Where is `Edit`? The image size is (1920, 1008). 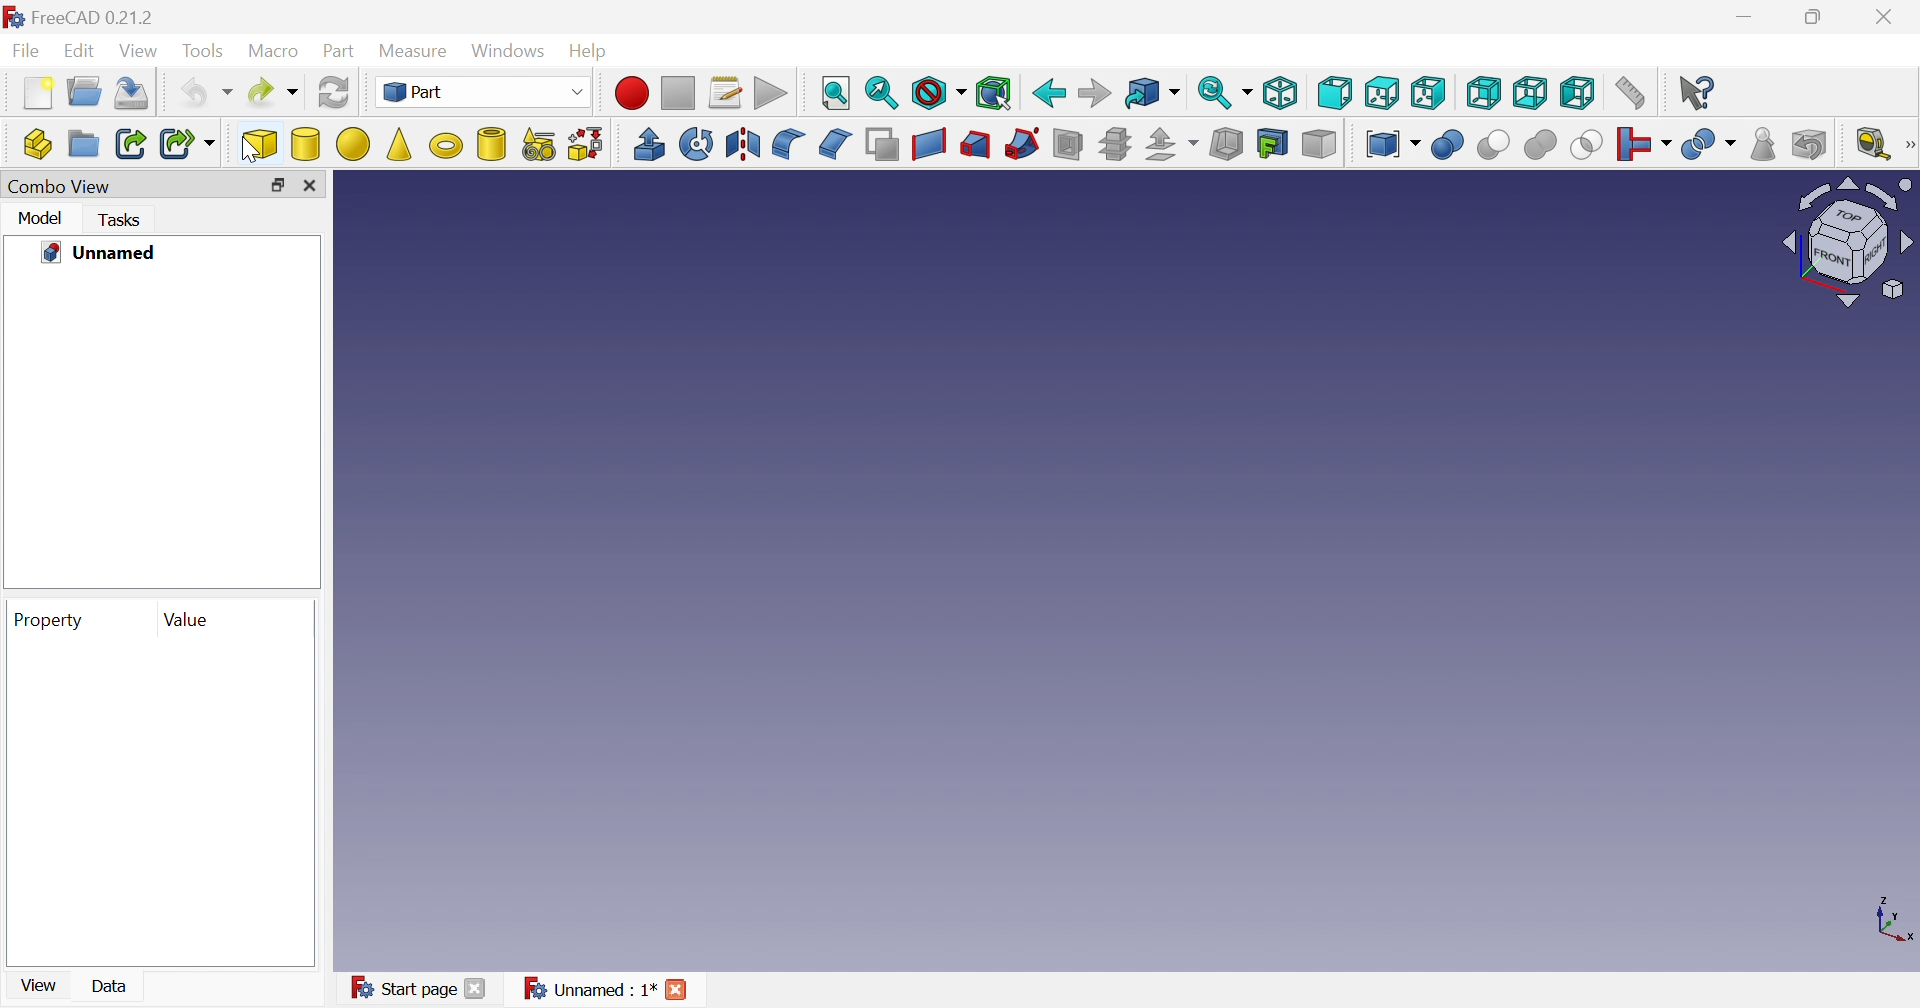
Edit is located at coordinates (78, 52).